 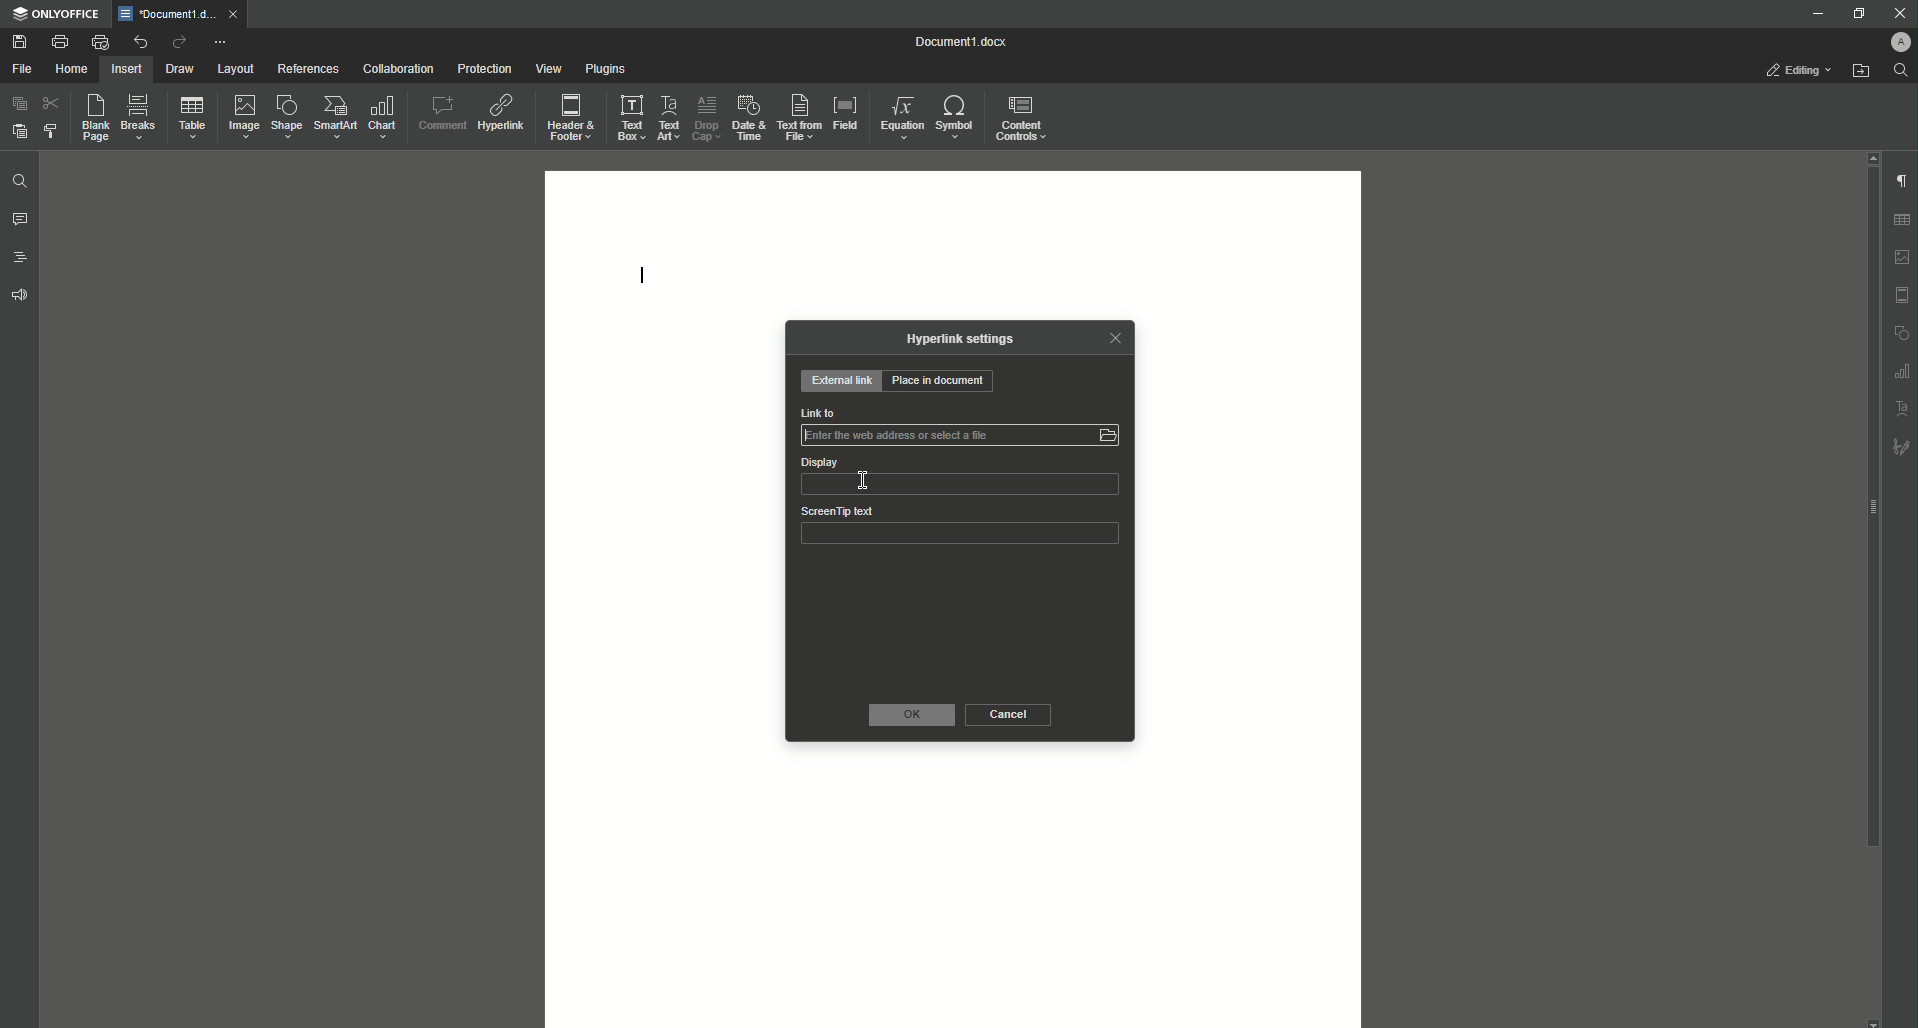 I want to click on Text From File, so click(x=799, y=116).